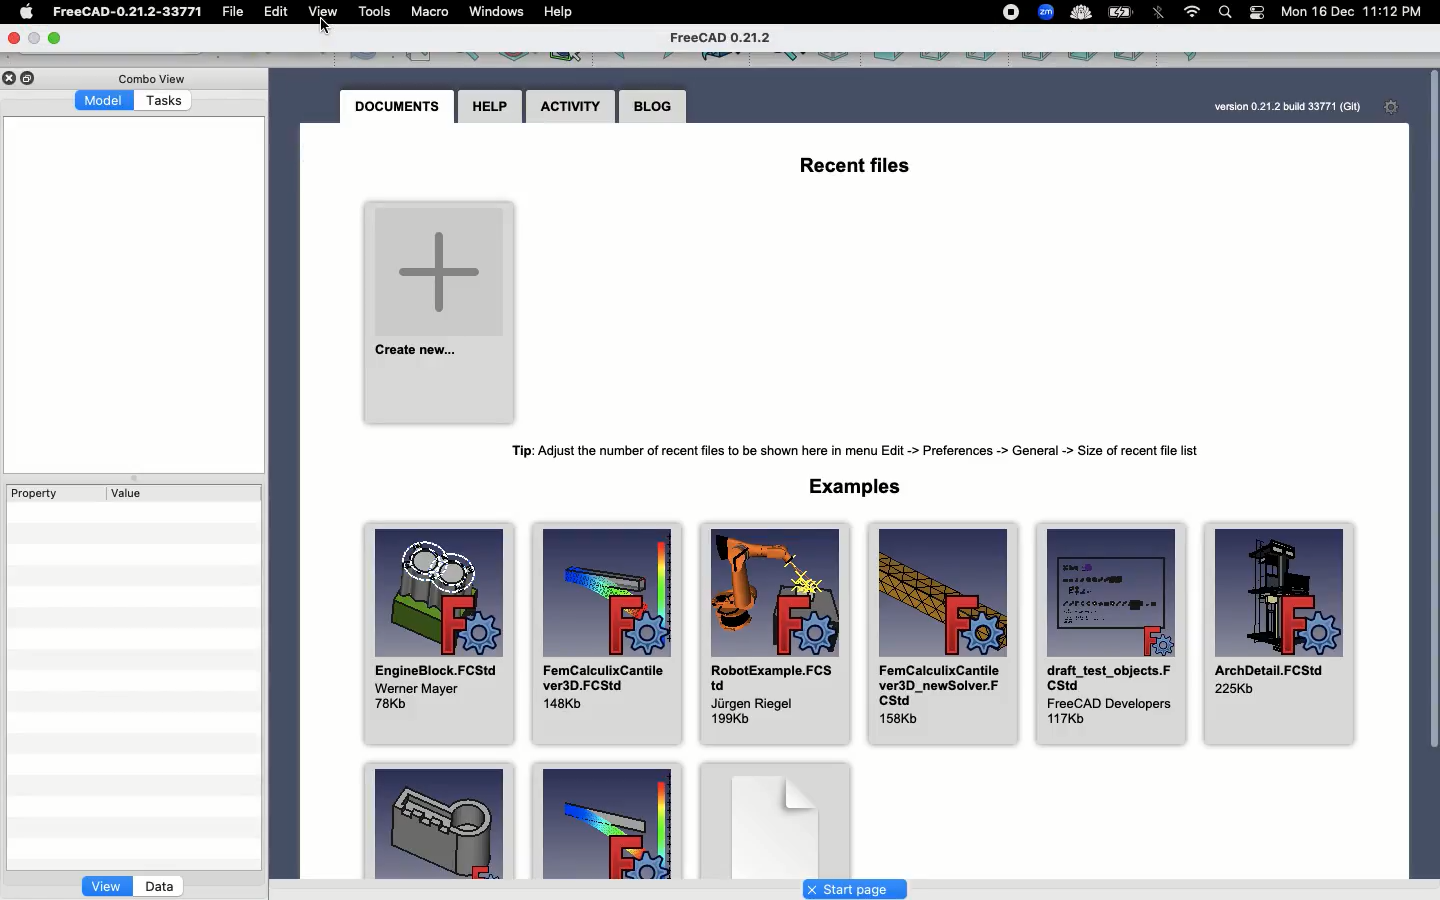 The image size is (1440, 900). I want to click on Start page, so click(855, 888).